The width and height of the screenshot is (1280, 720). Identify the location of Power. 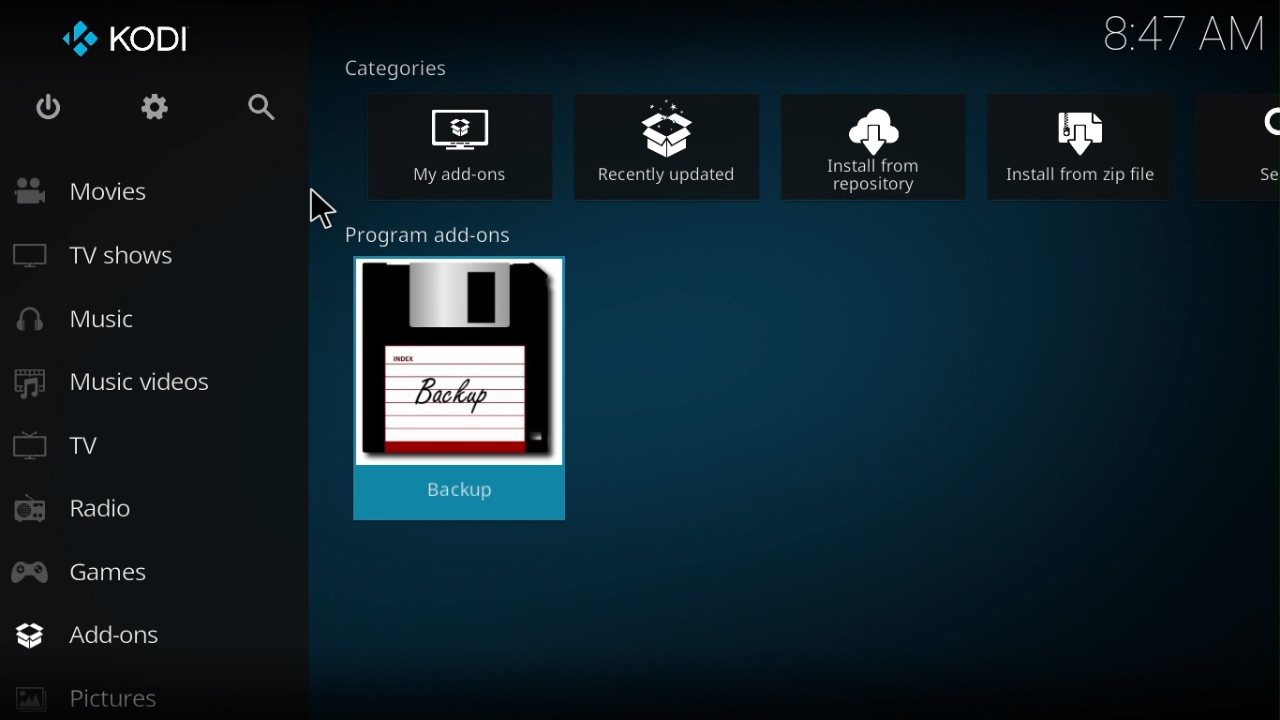
(48, 111).